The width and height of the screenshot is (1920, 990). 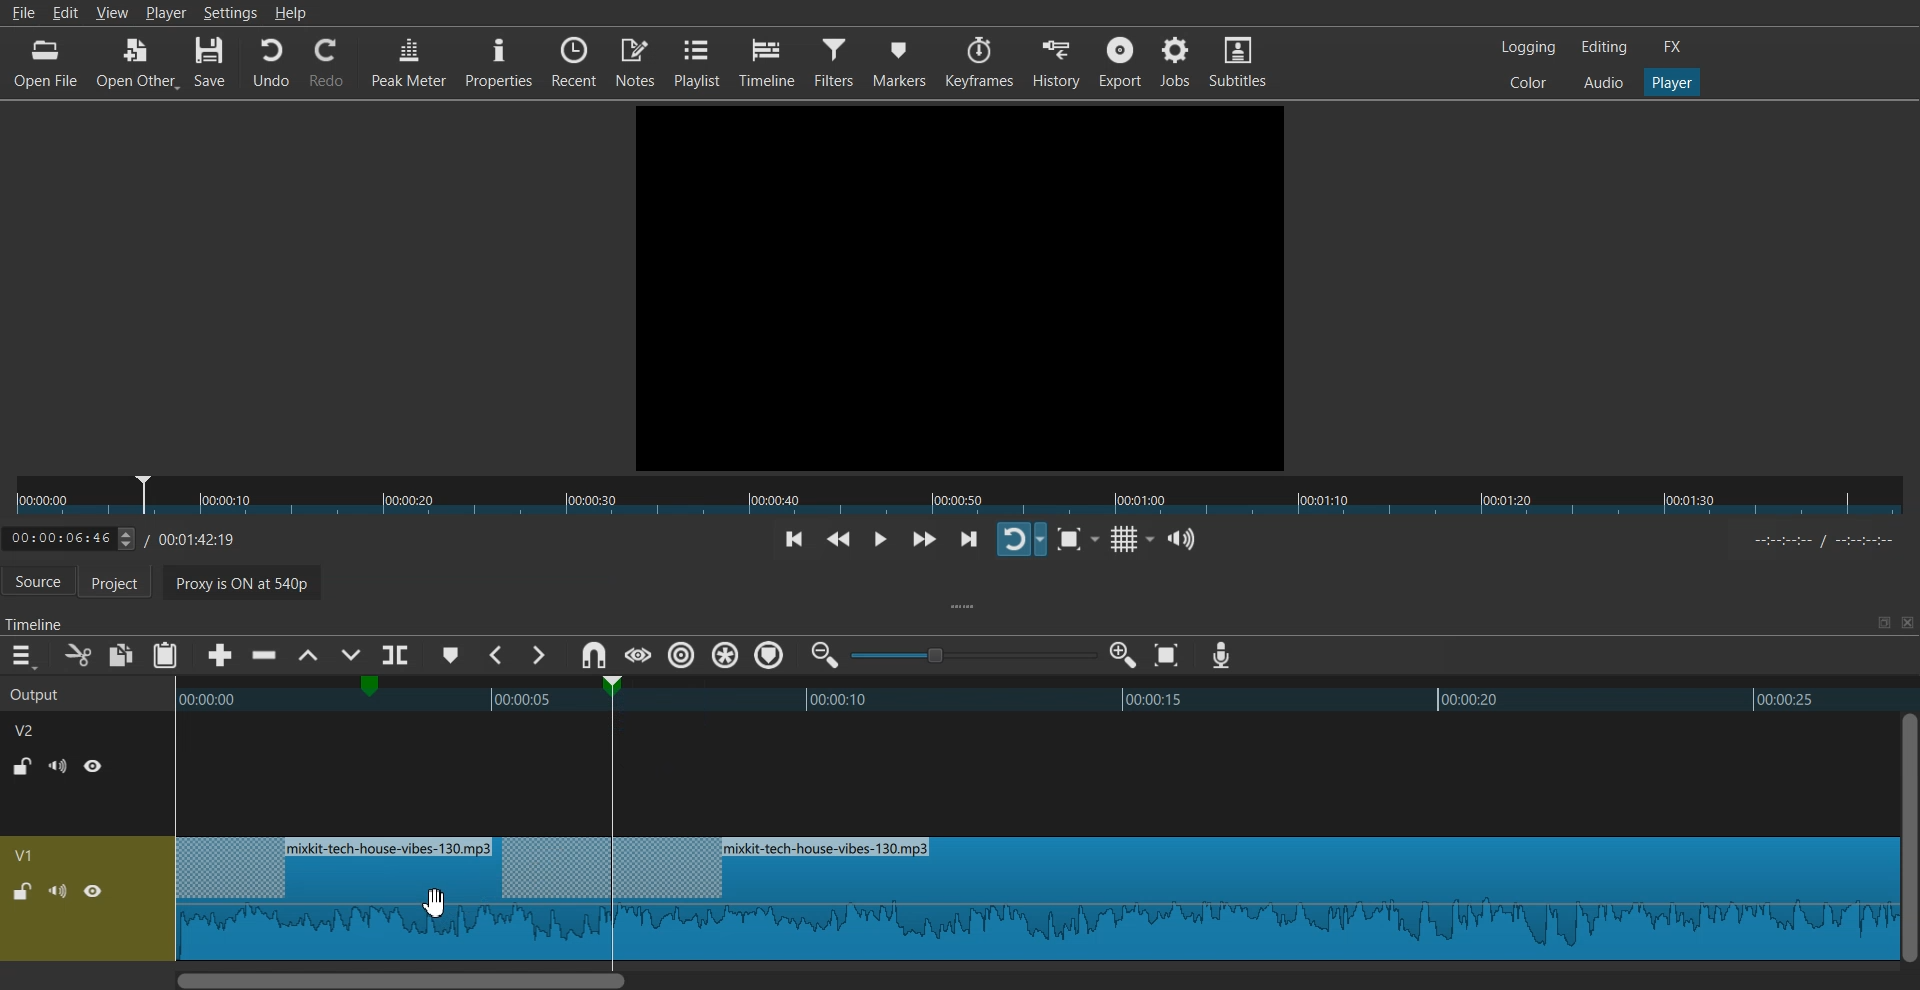 What do you see at coordinates (136, 535) in the screenshot?
I see `Timeline` at bounding box center [136, 535].